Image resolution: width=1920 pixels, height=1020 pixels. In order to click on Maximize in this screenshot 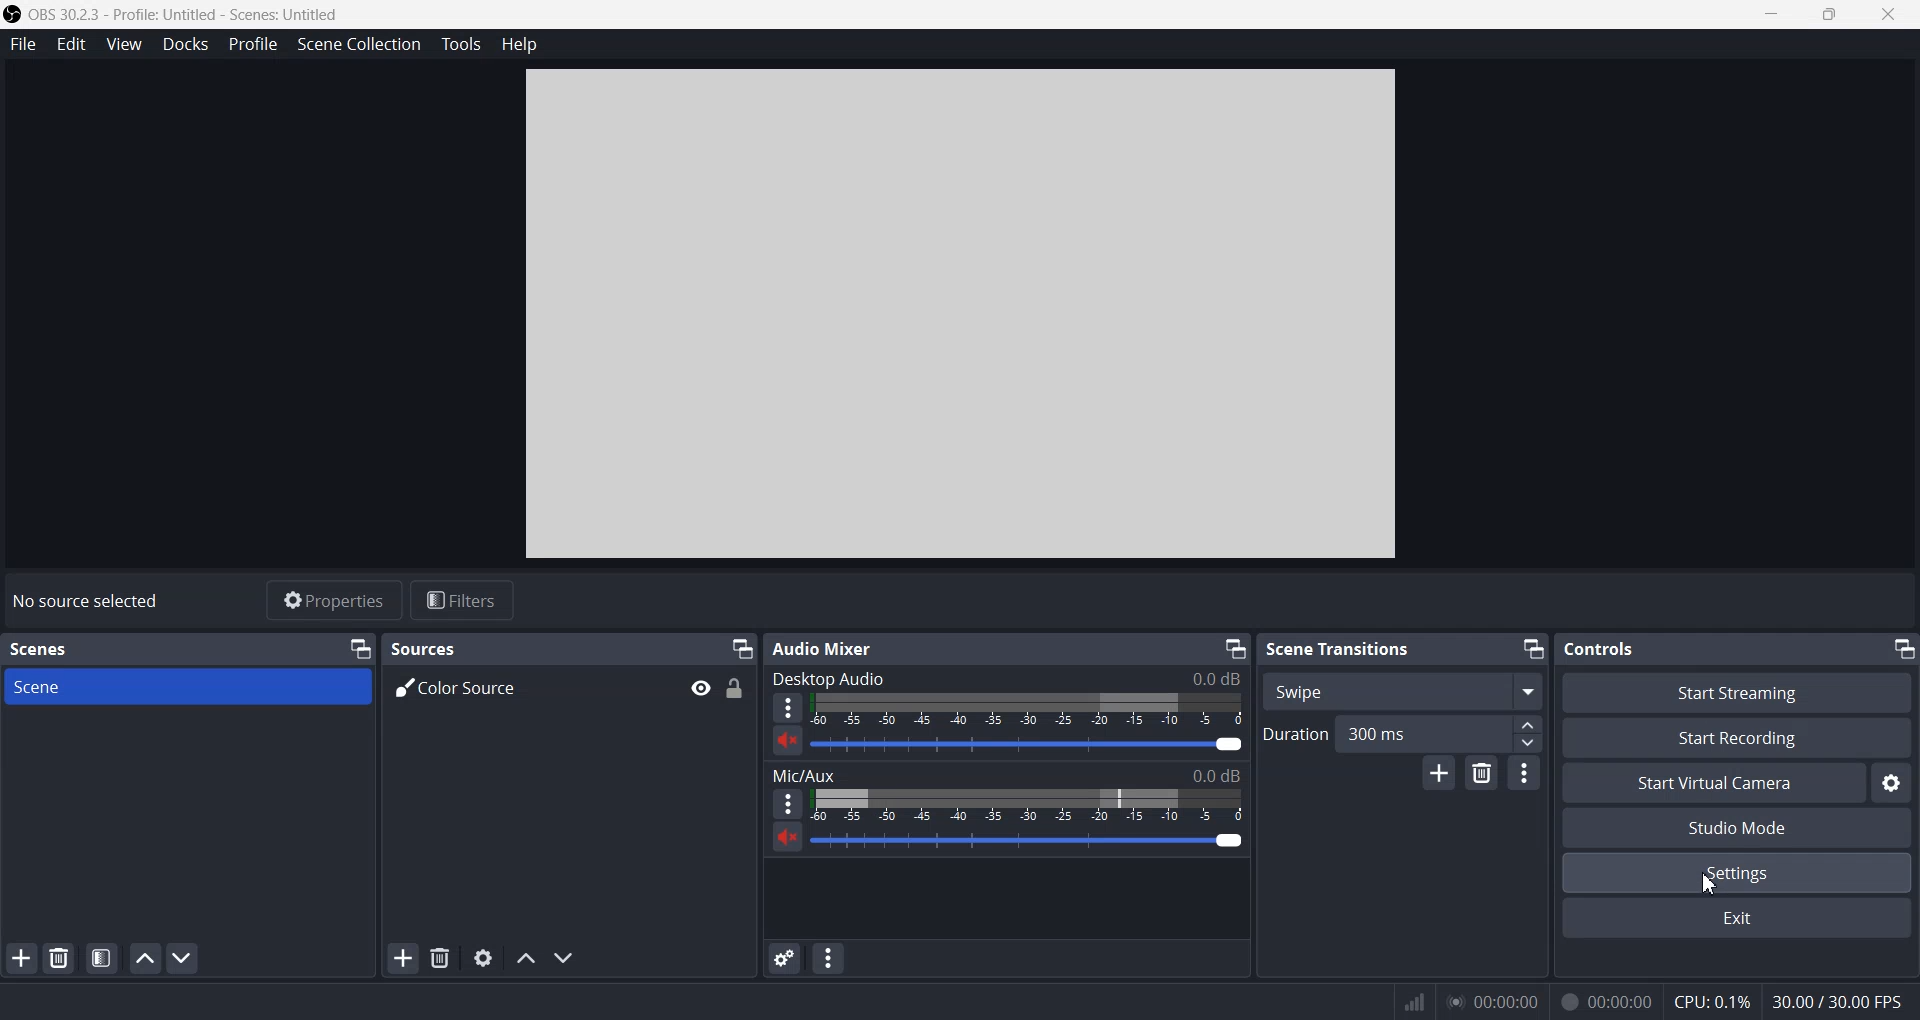, I will do `click(1830, 13)`.